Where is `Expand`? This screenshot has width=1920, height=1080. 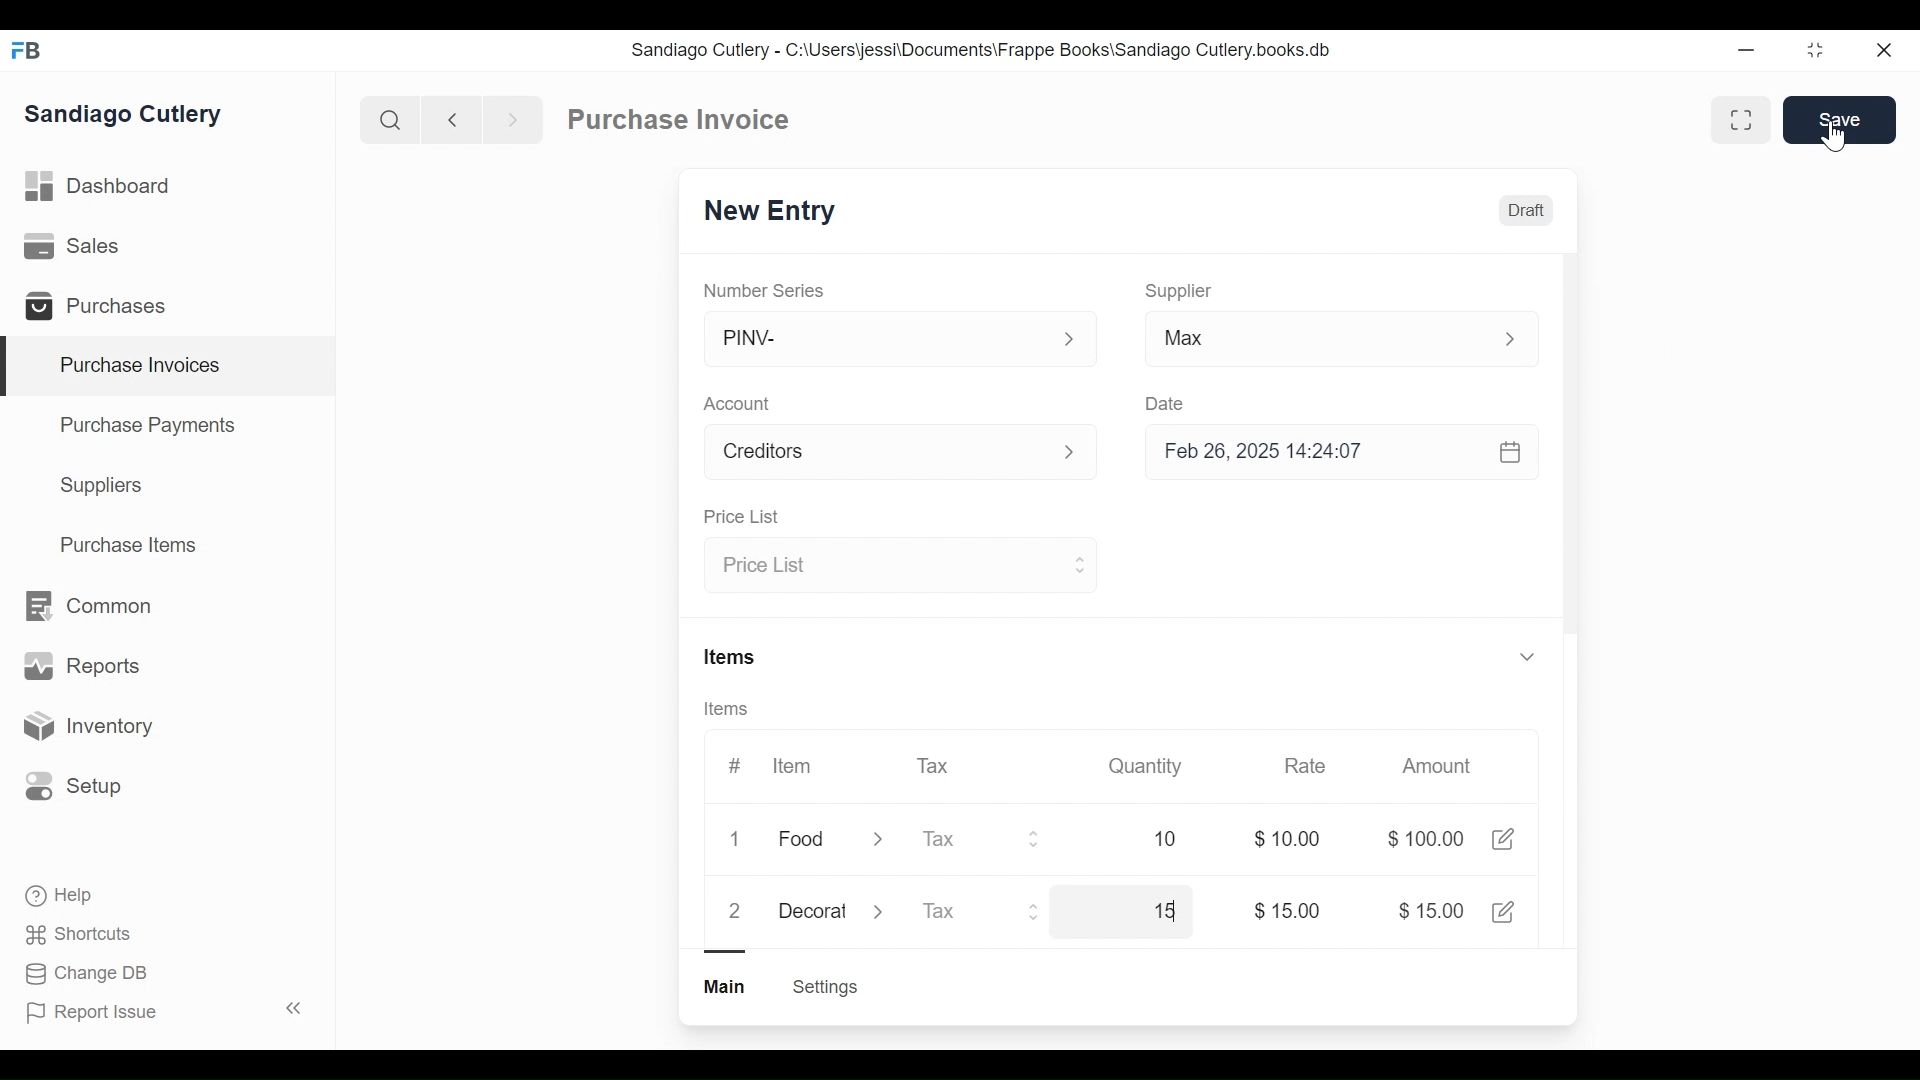 Expand is located at coordinates (882, 910).